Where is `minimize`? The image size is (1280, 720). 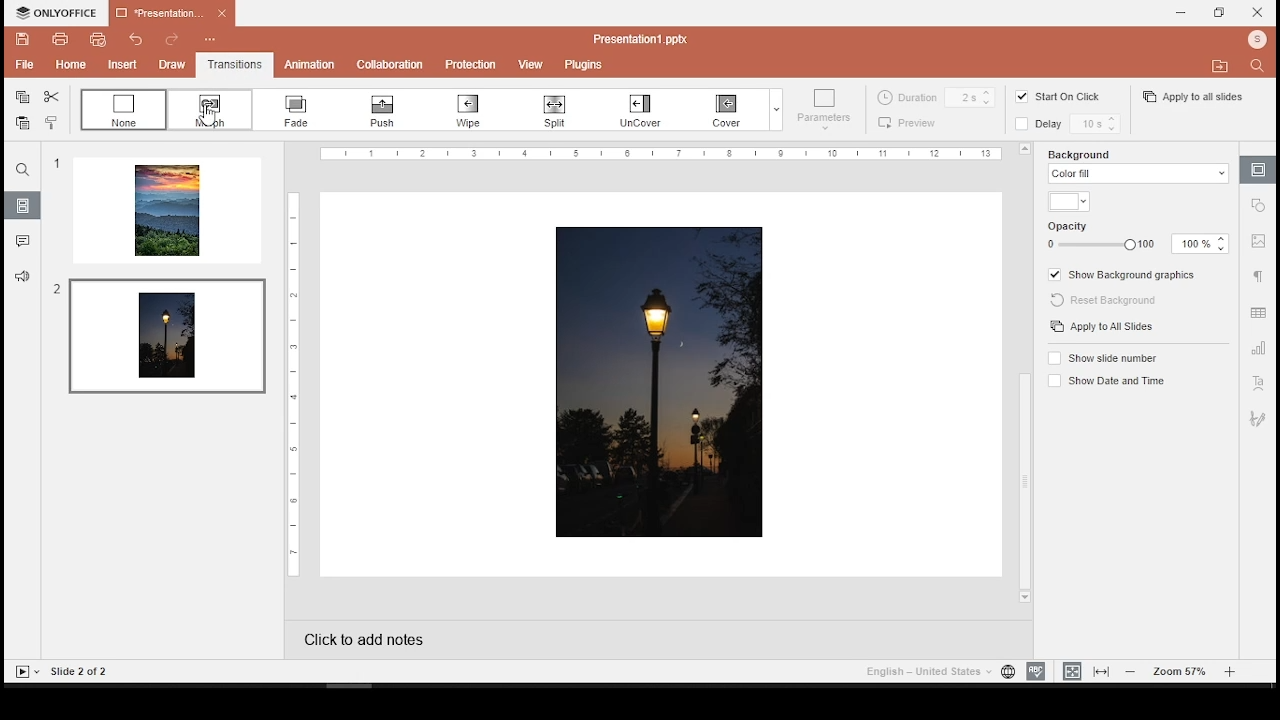
minimize is located at coordinates (1183, 13).